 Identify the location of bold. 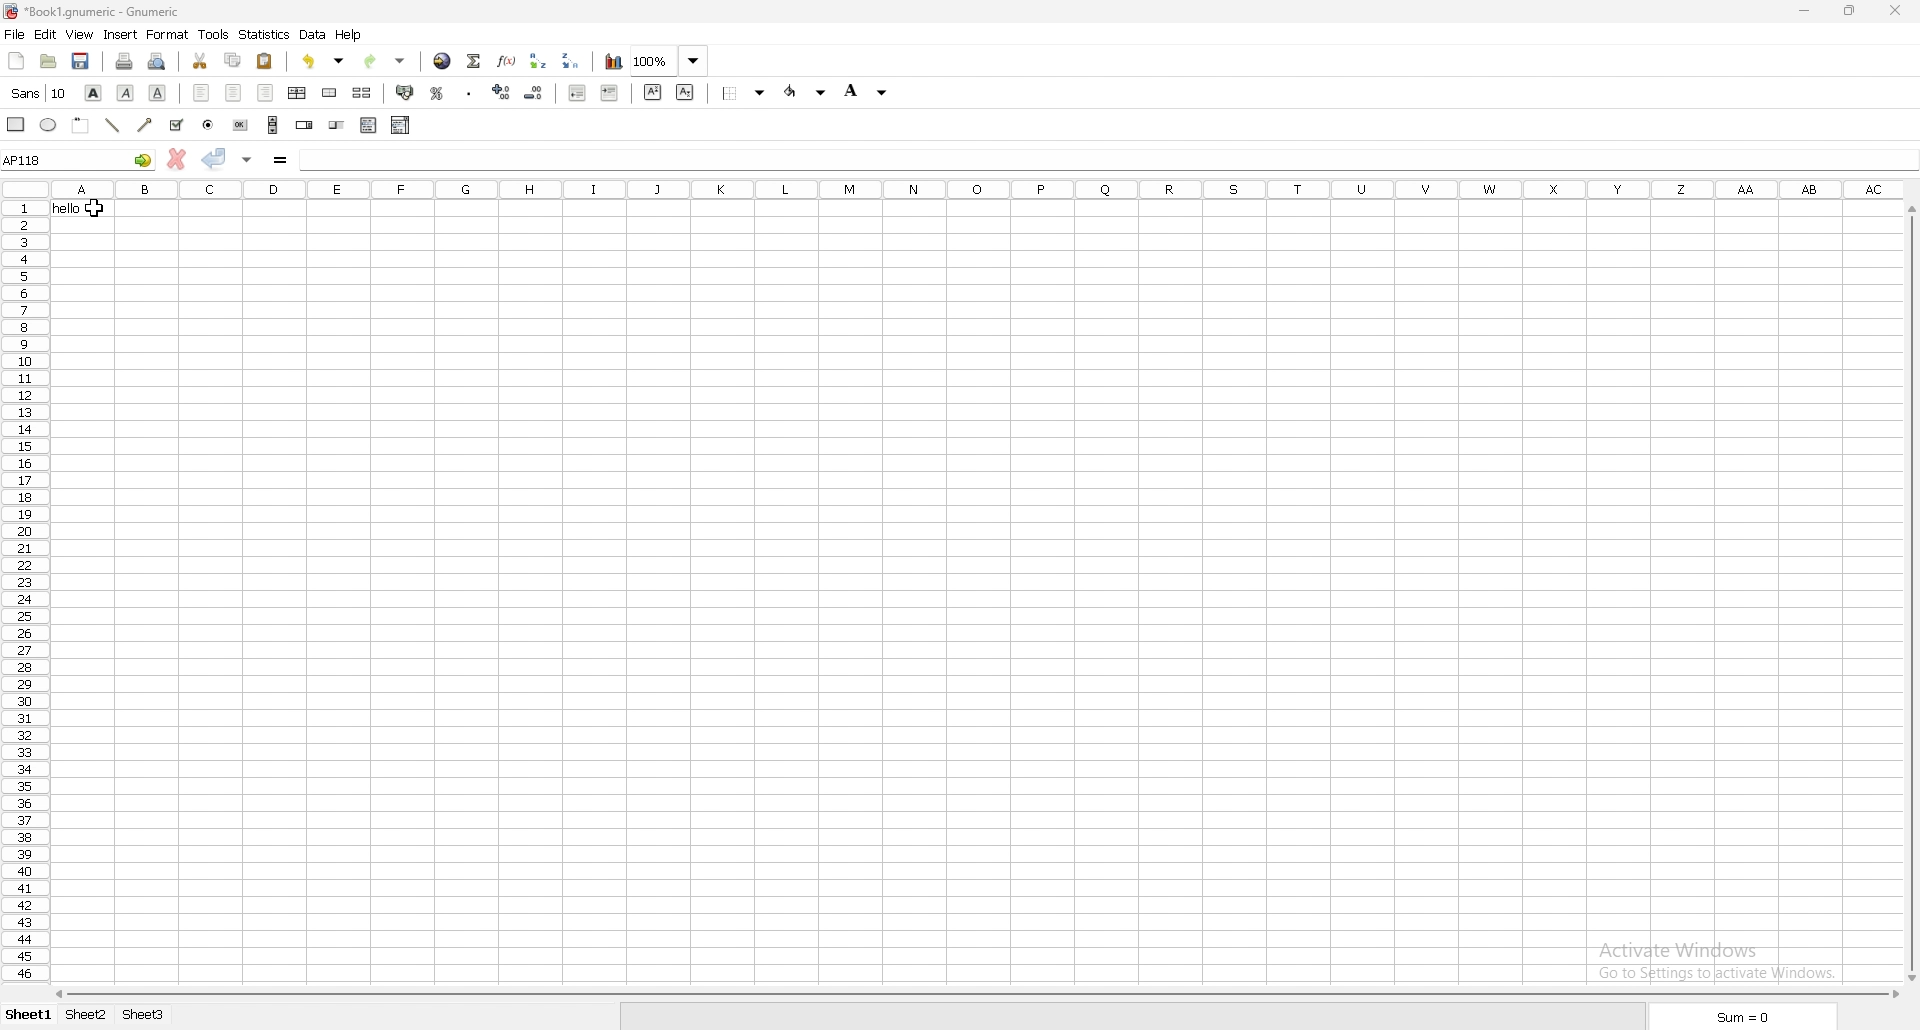
(96, 92).